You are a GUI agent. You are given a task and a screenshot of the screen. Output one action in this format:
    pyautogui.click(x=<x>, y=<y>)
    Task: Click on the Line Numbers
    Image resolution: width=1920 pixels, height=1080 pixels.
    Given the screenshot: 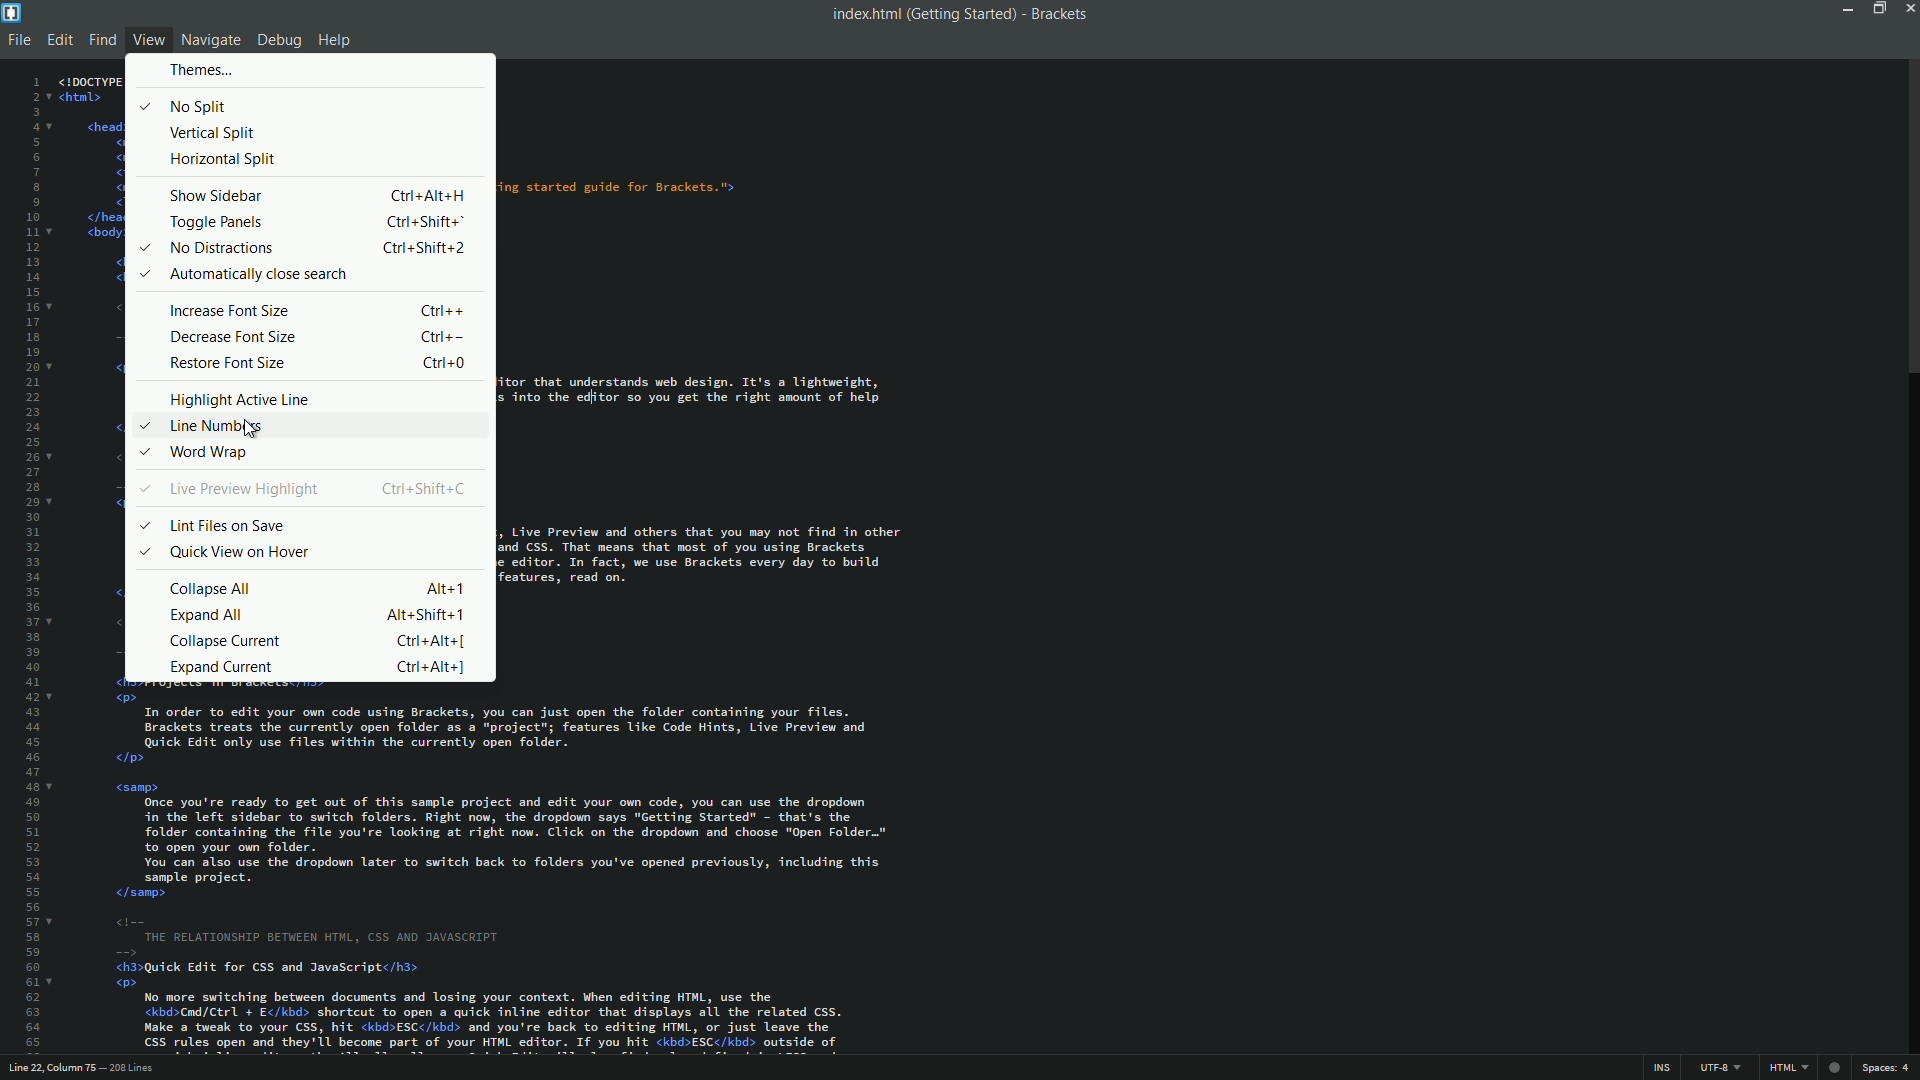 What is the action you would take?
    pyautogui.click(x=205, y=427)
    